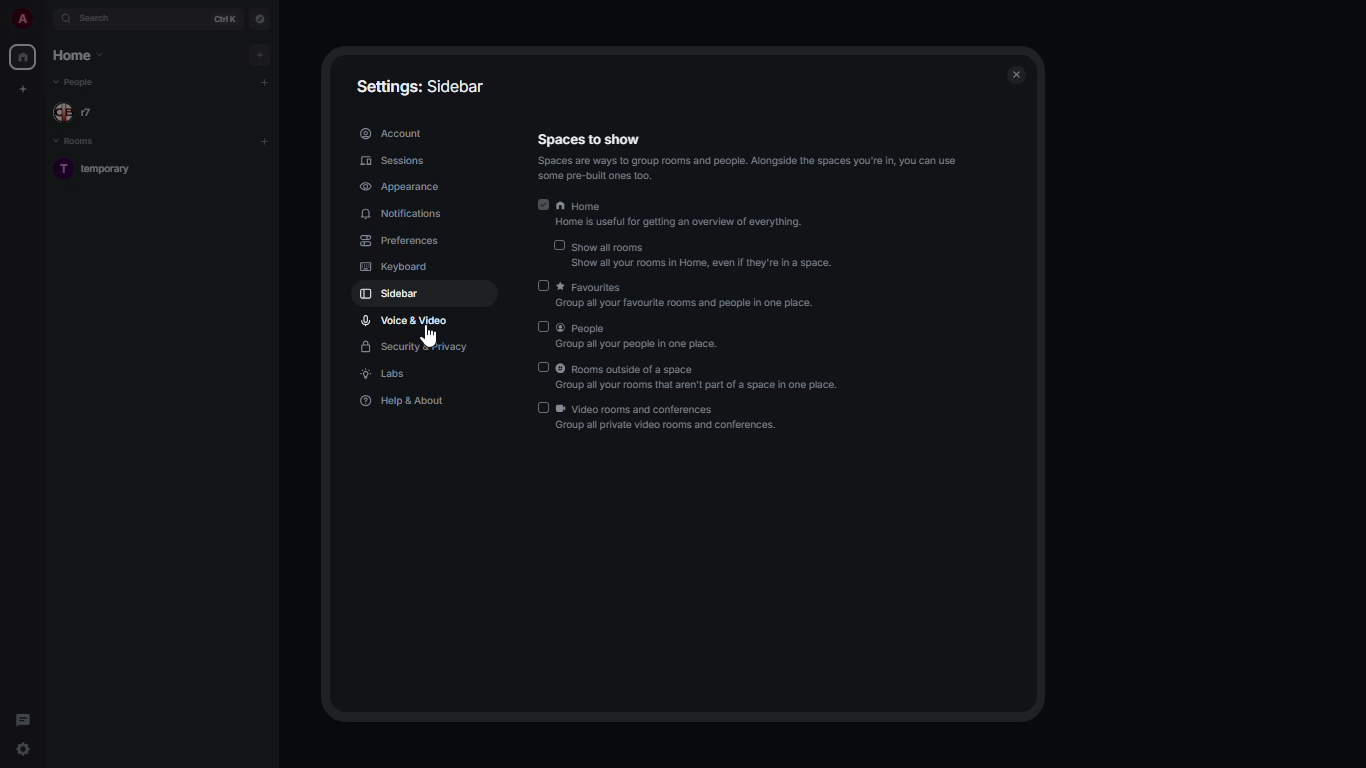 Image resolution: width=1366 pixels, height=768 pixels. Describe the element at coordinates (388, 293) in the screenshot. I see `sidebar` at that location.